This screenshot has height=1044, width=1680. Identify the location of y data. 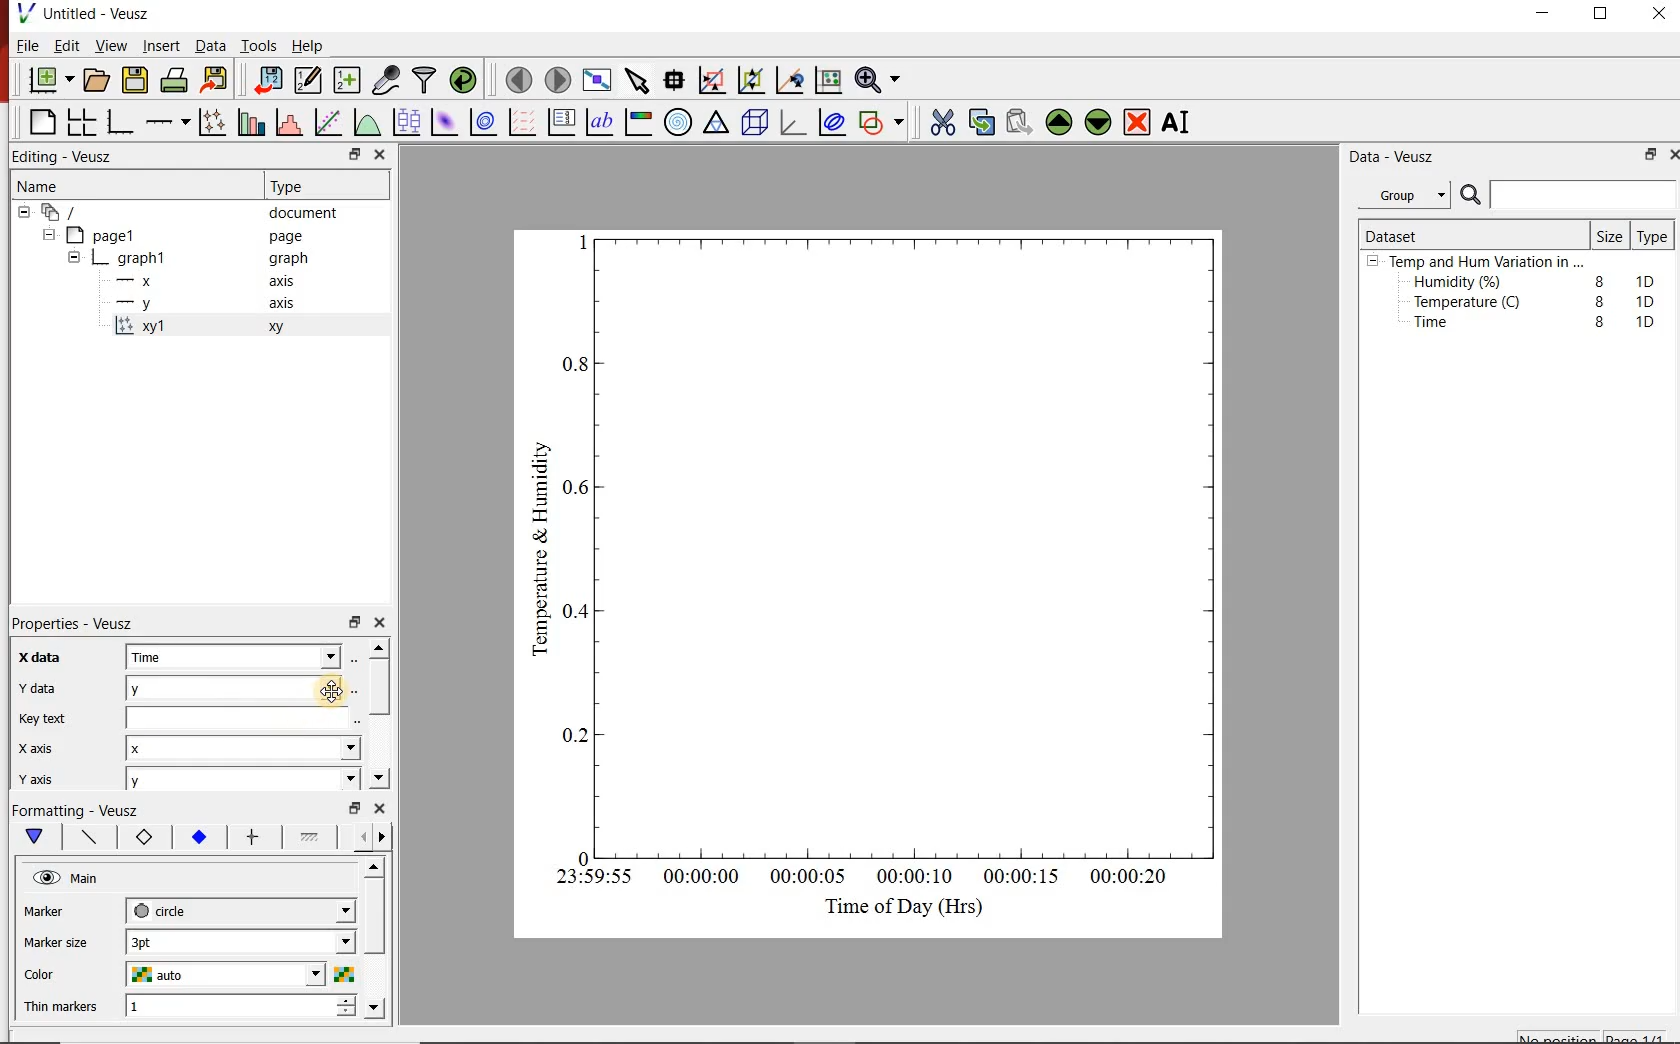
(44, 685).